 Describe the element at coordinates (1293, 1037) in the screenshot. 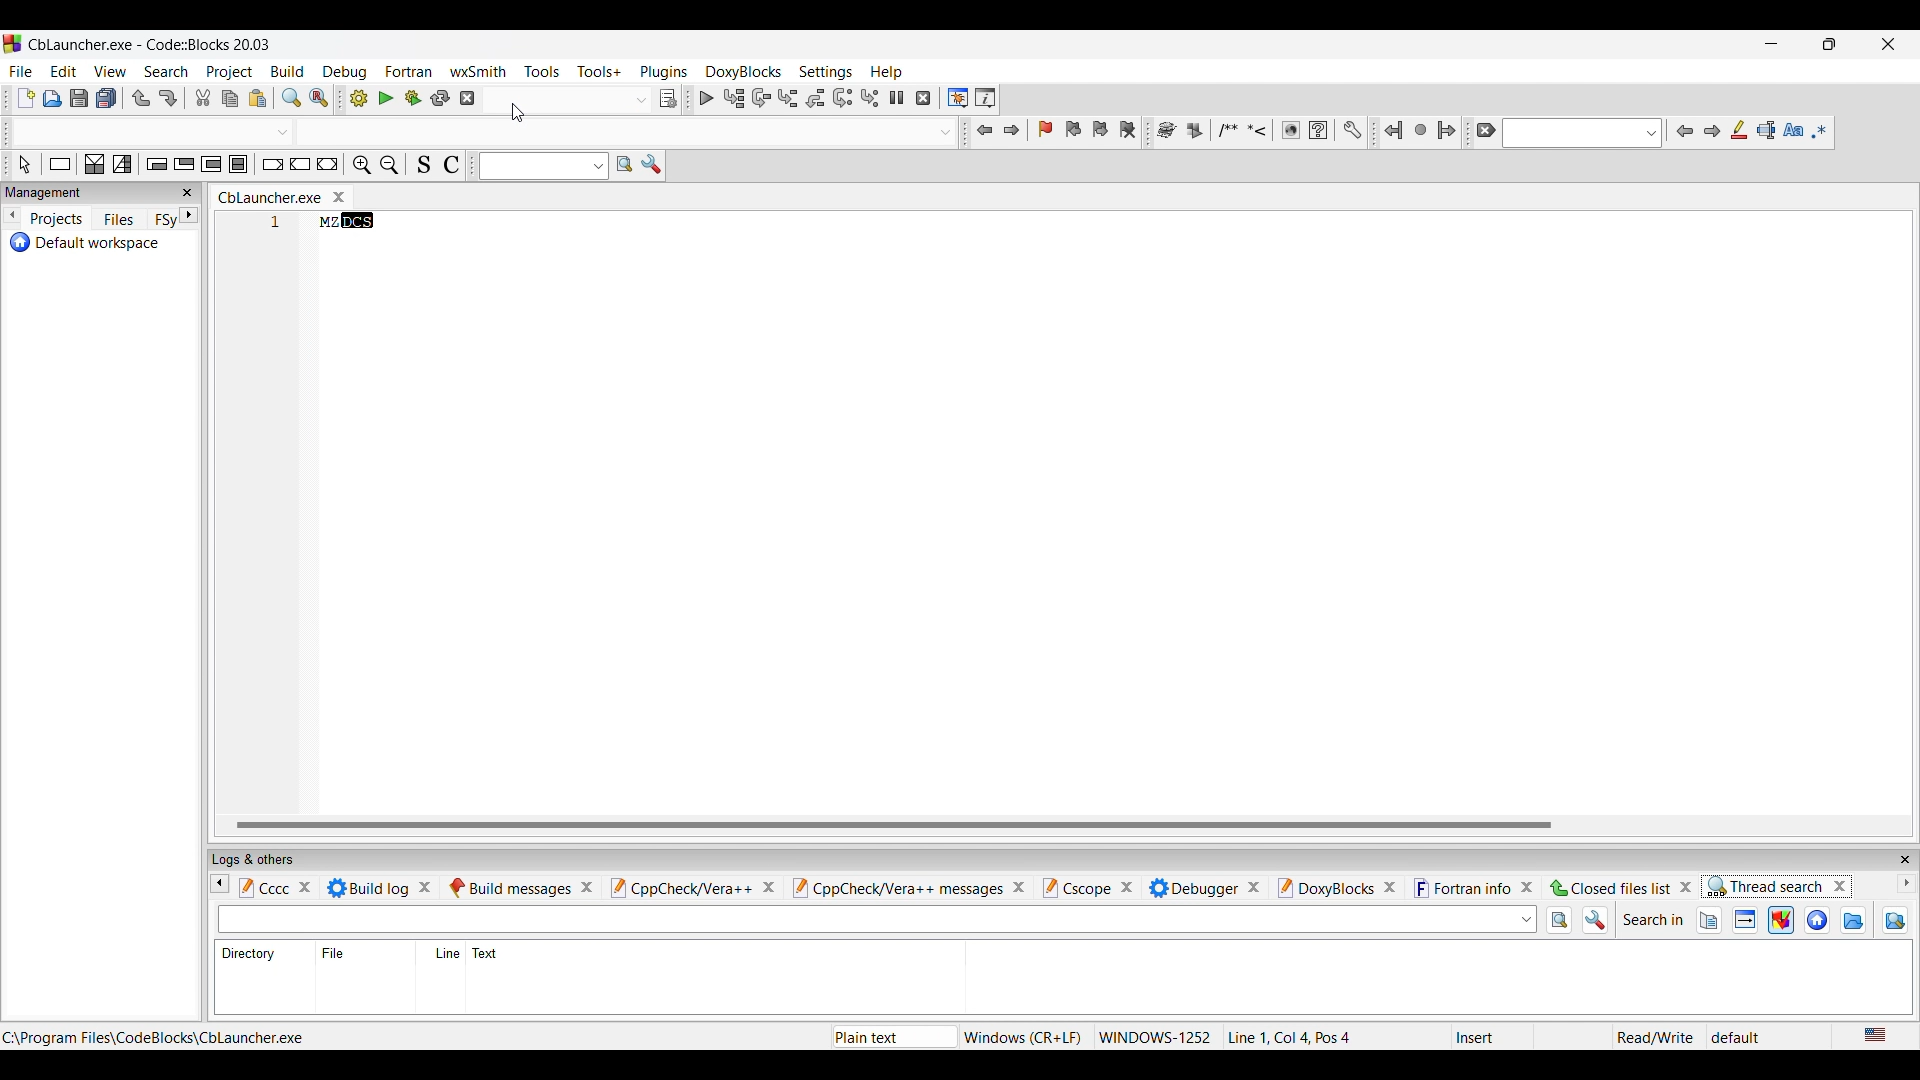

I see `Line 1` at that location.